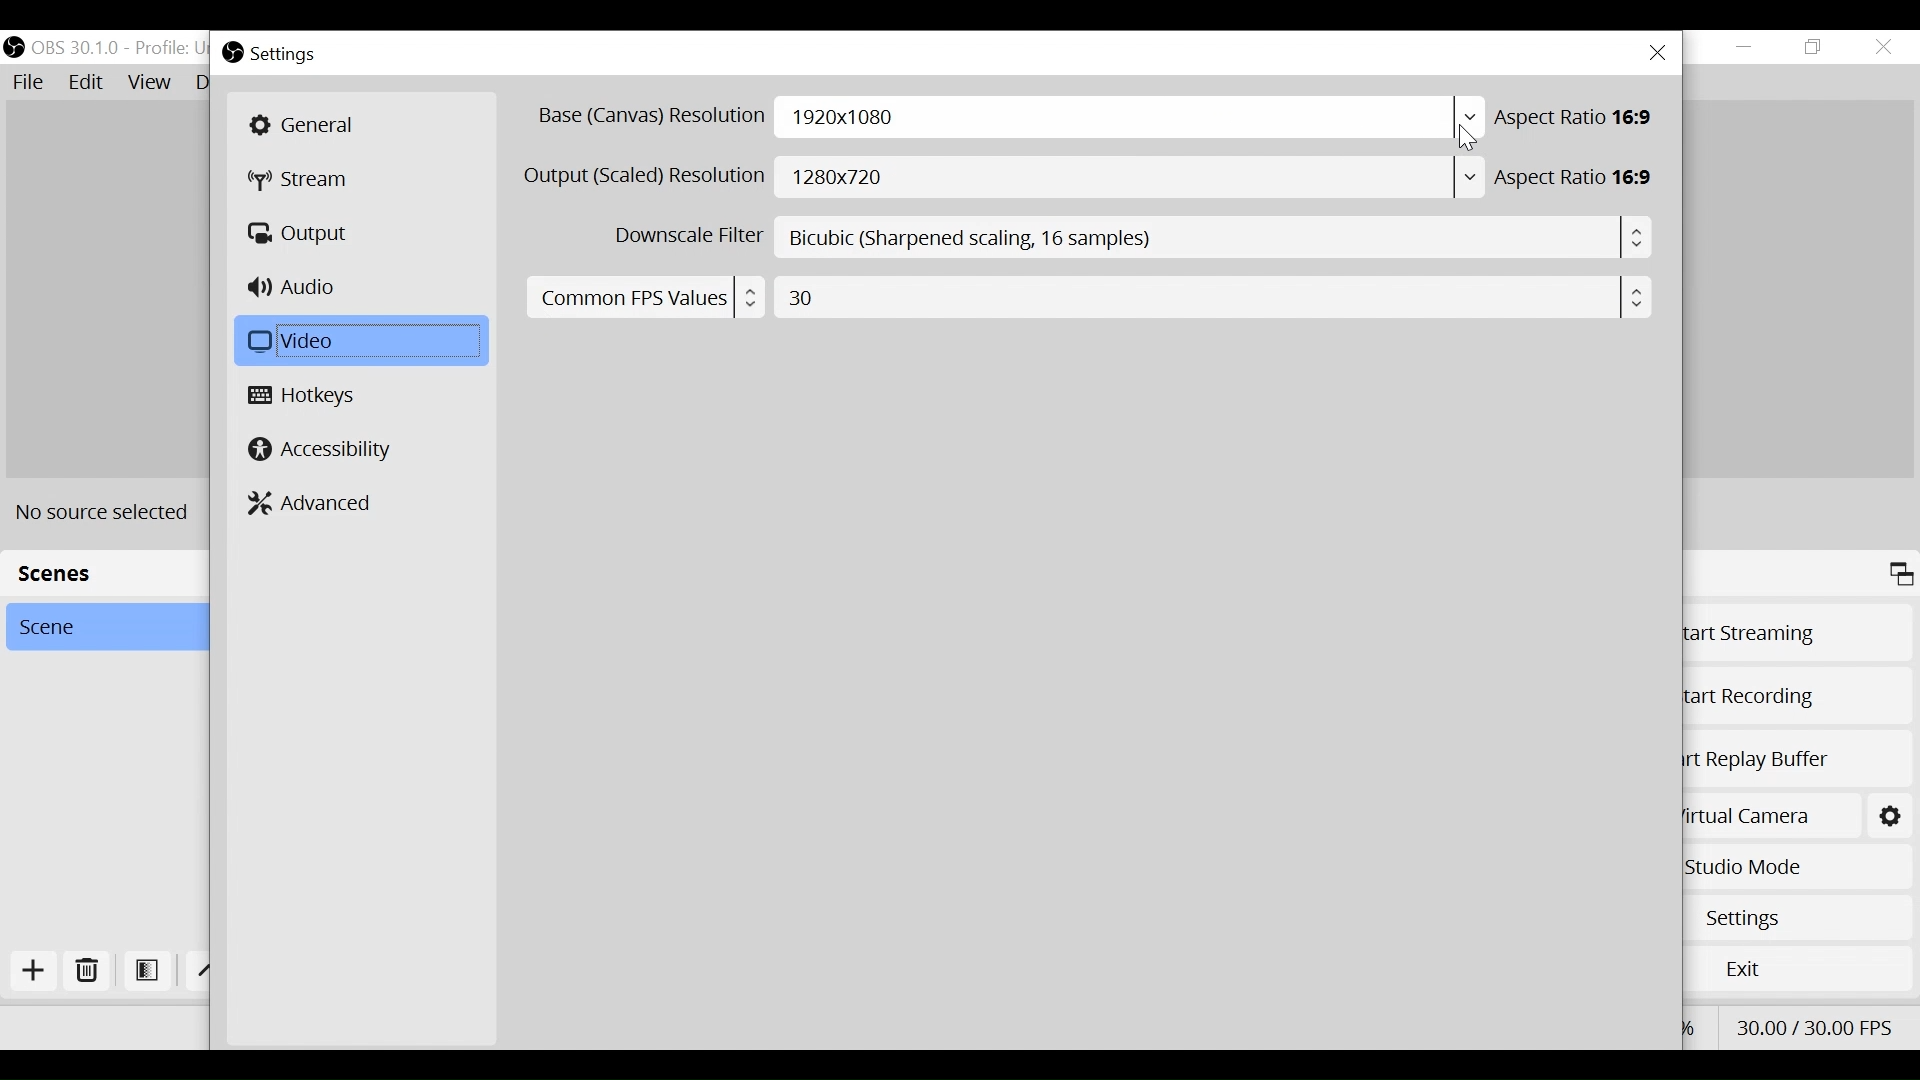 Image resolution: width=1920 pixels, height=1080 pixels. I want to click on Aspect Ratio 16:9, so click(1580, 117).